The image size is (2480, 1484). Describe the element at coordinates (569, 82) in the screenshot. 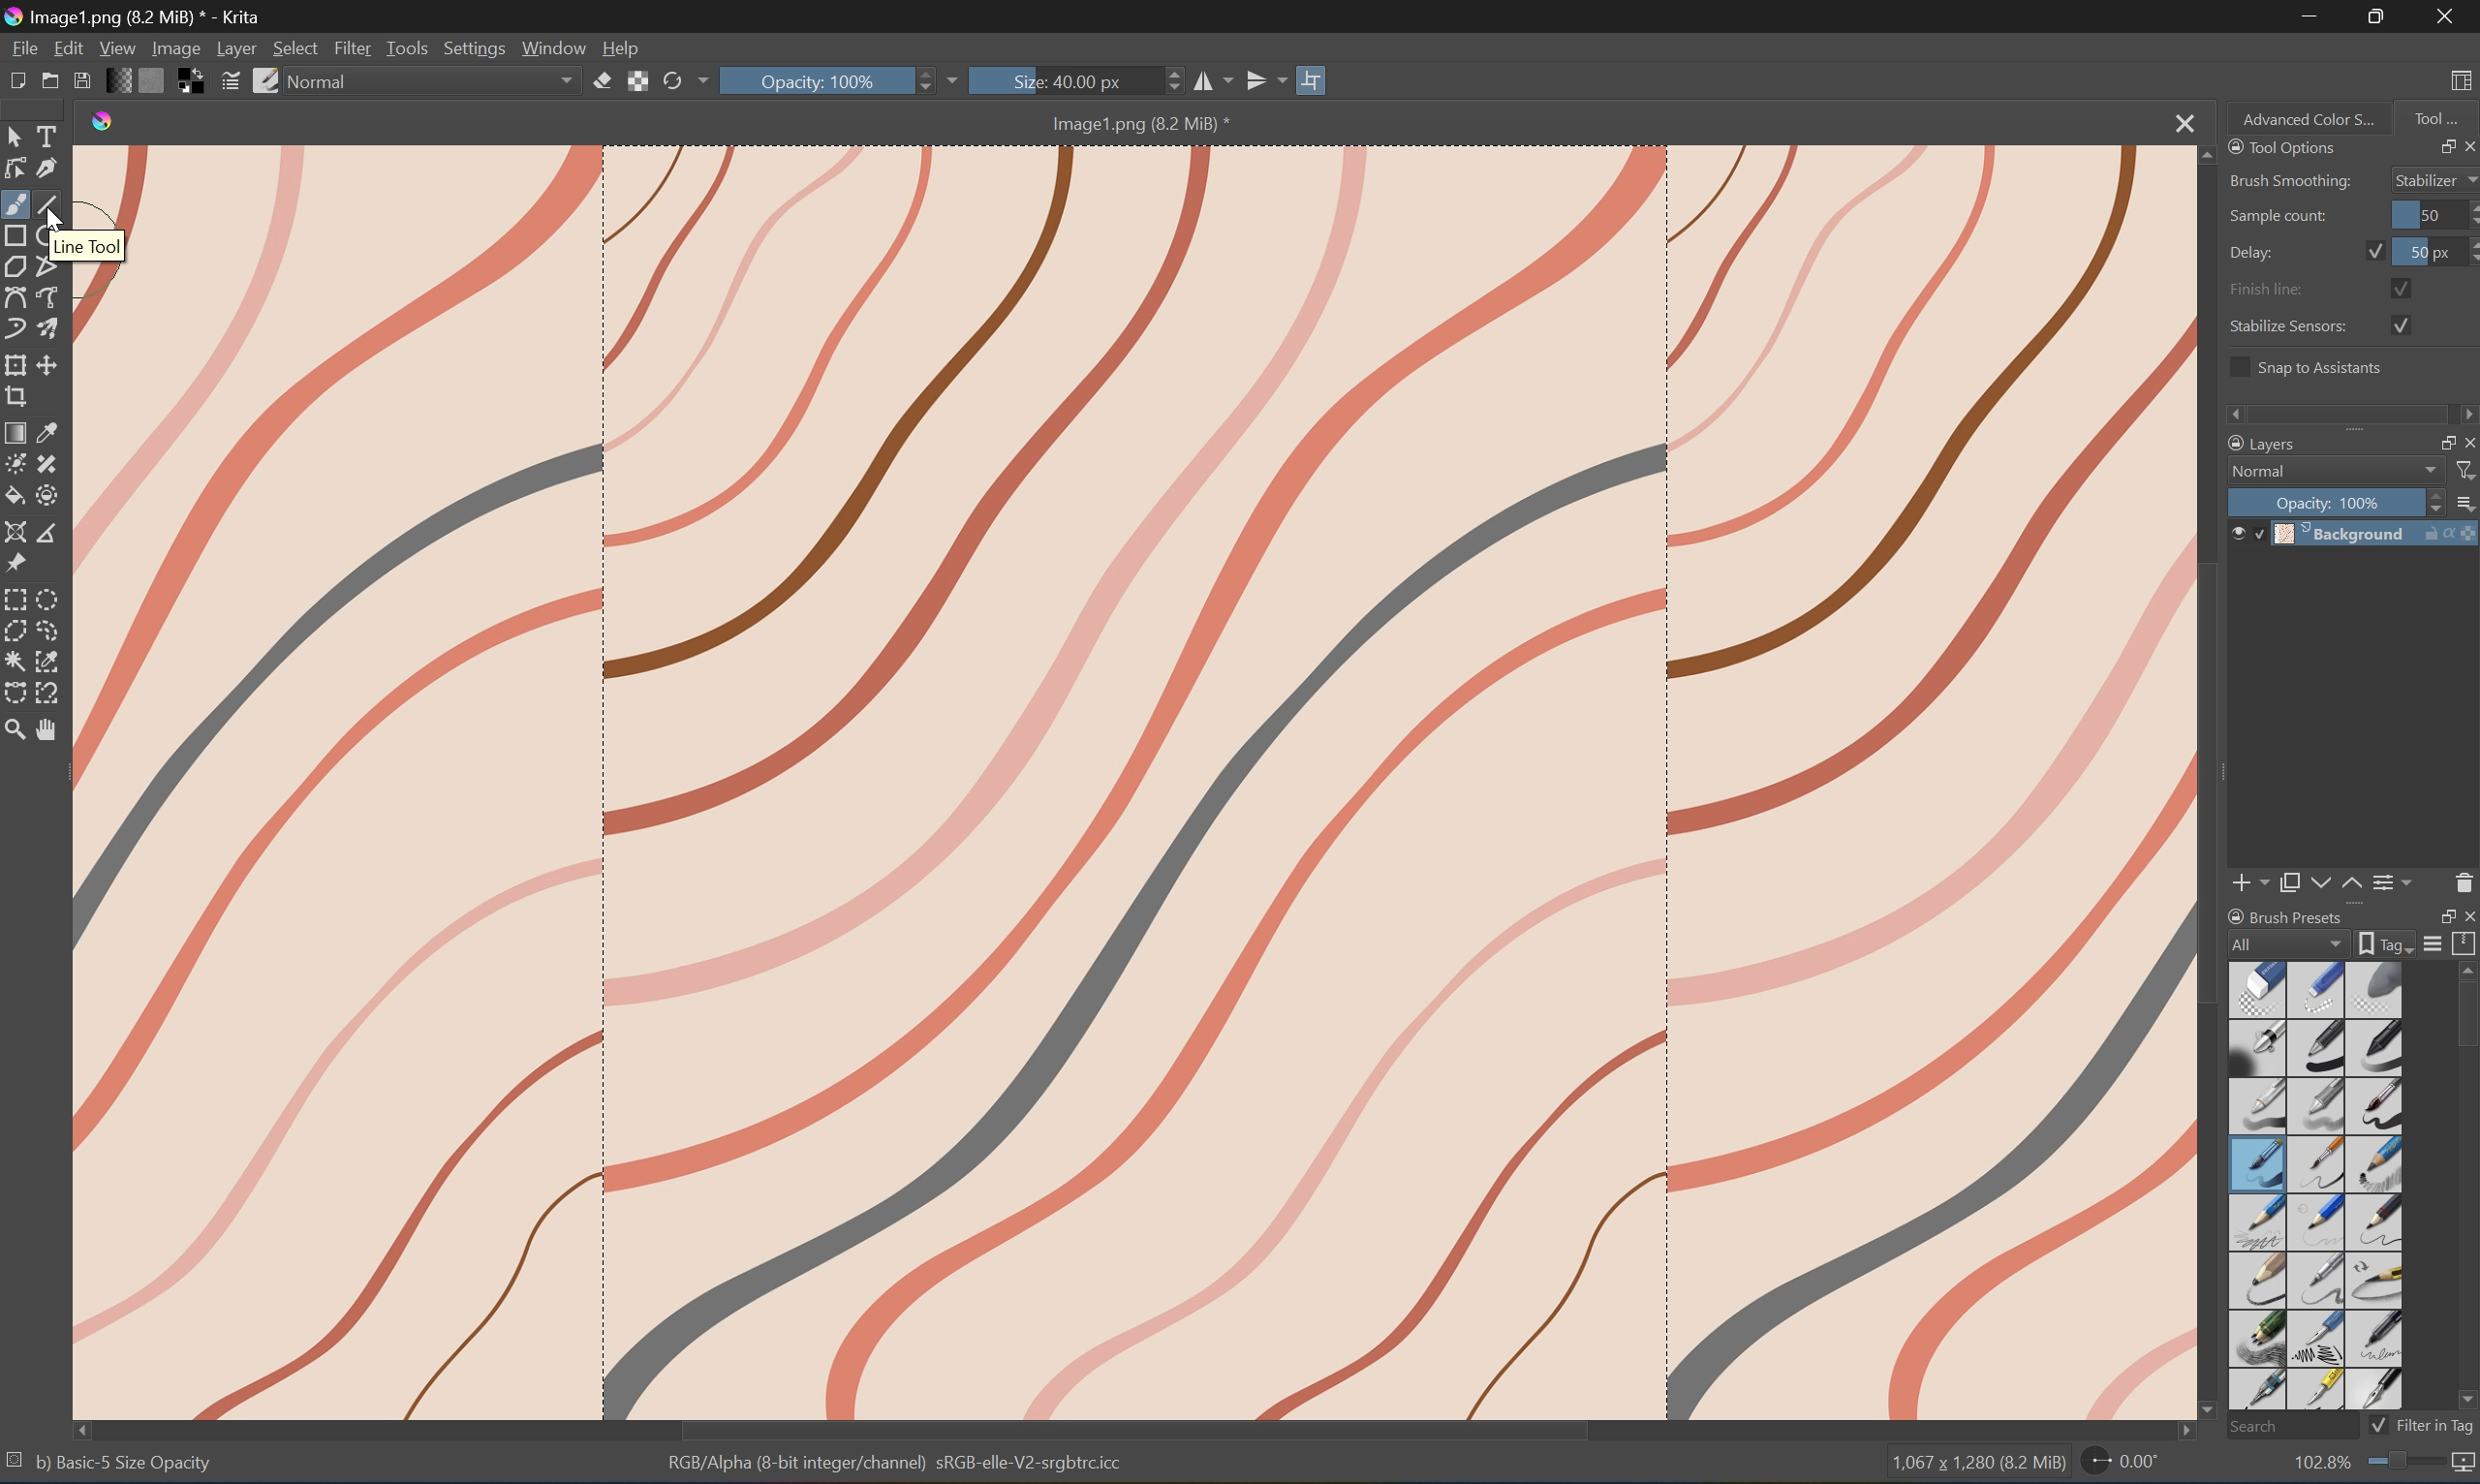

I see `Drop Down` at that location.